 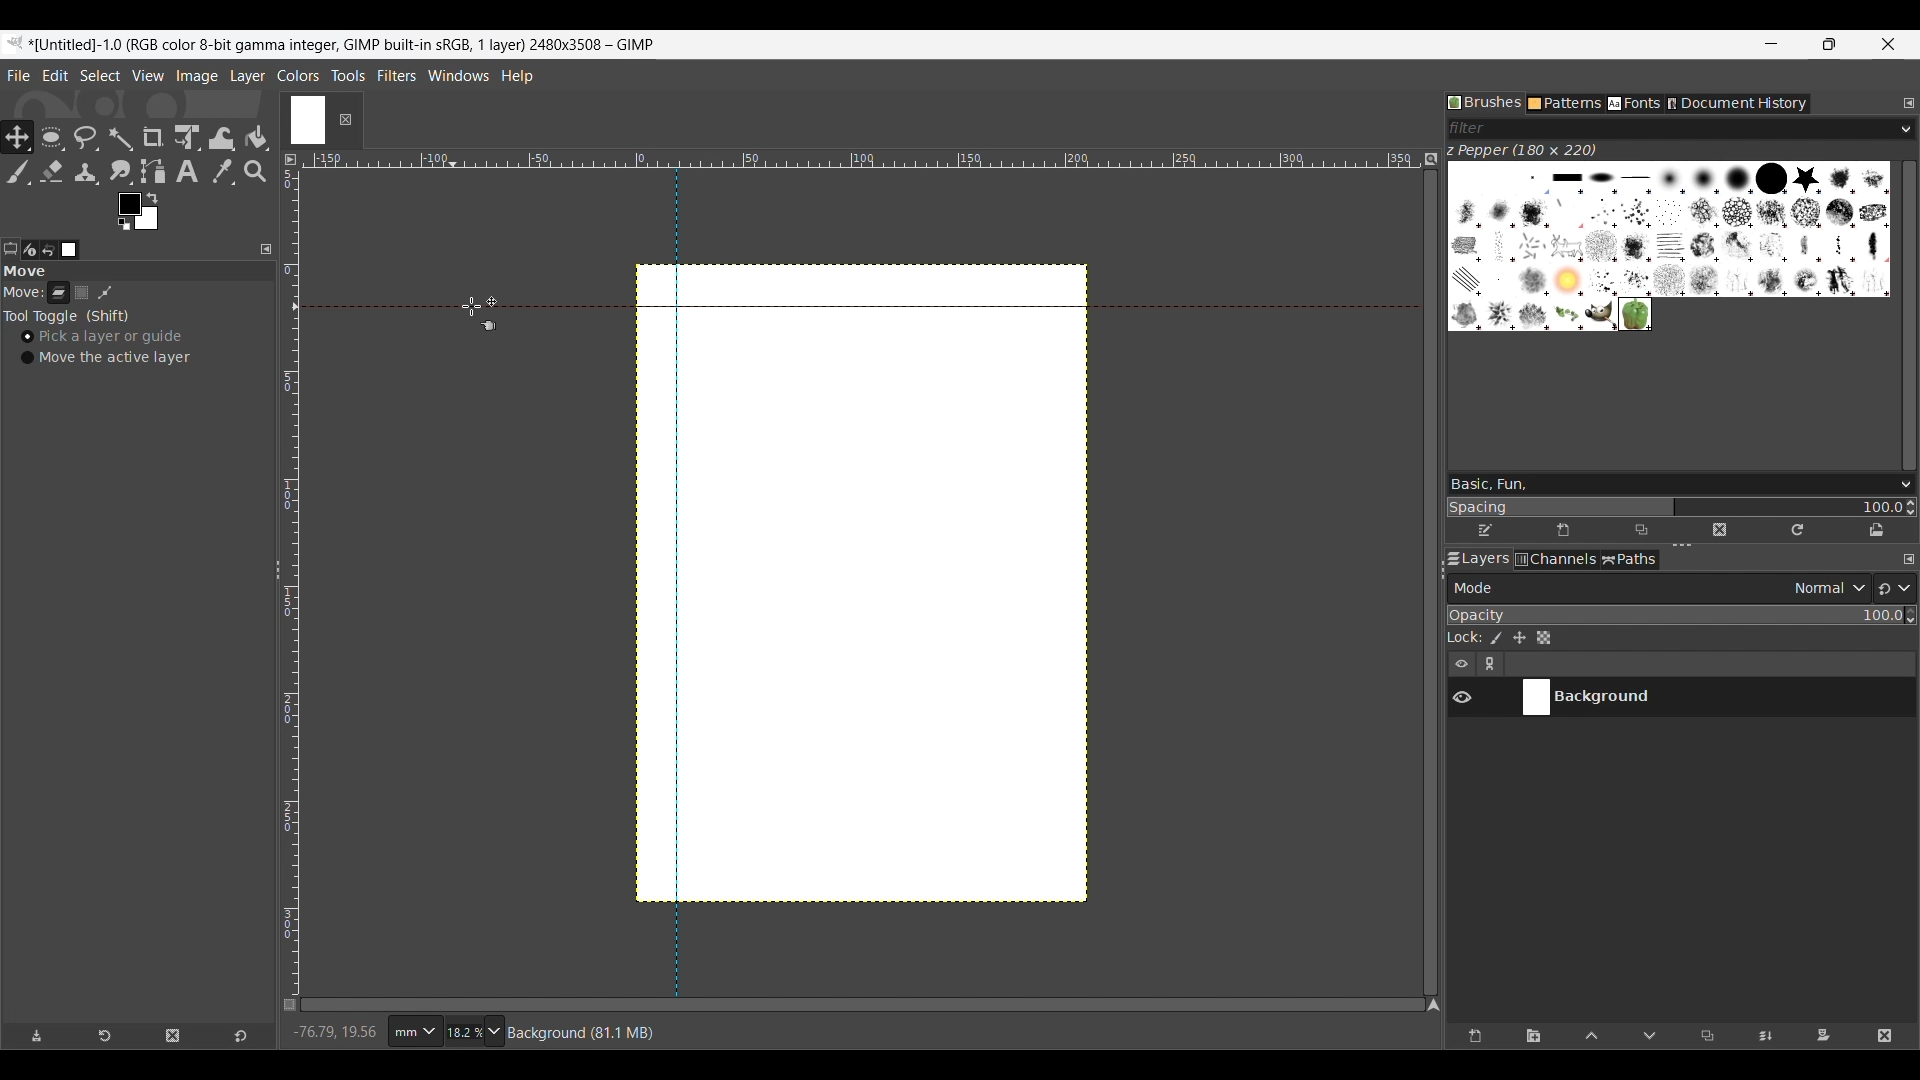 I want to click on Device status, so click(x=29, y=250).